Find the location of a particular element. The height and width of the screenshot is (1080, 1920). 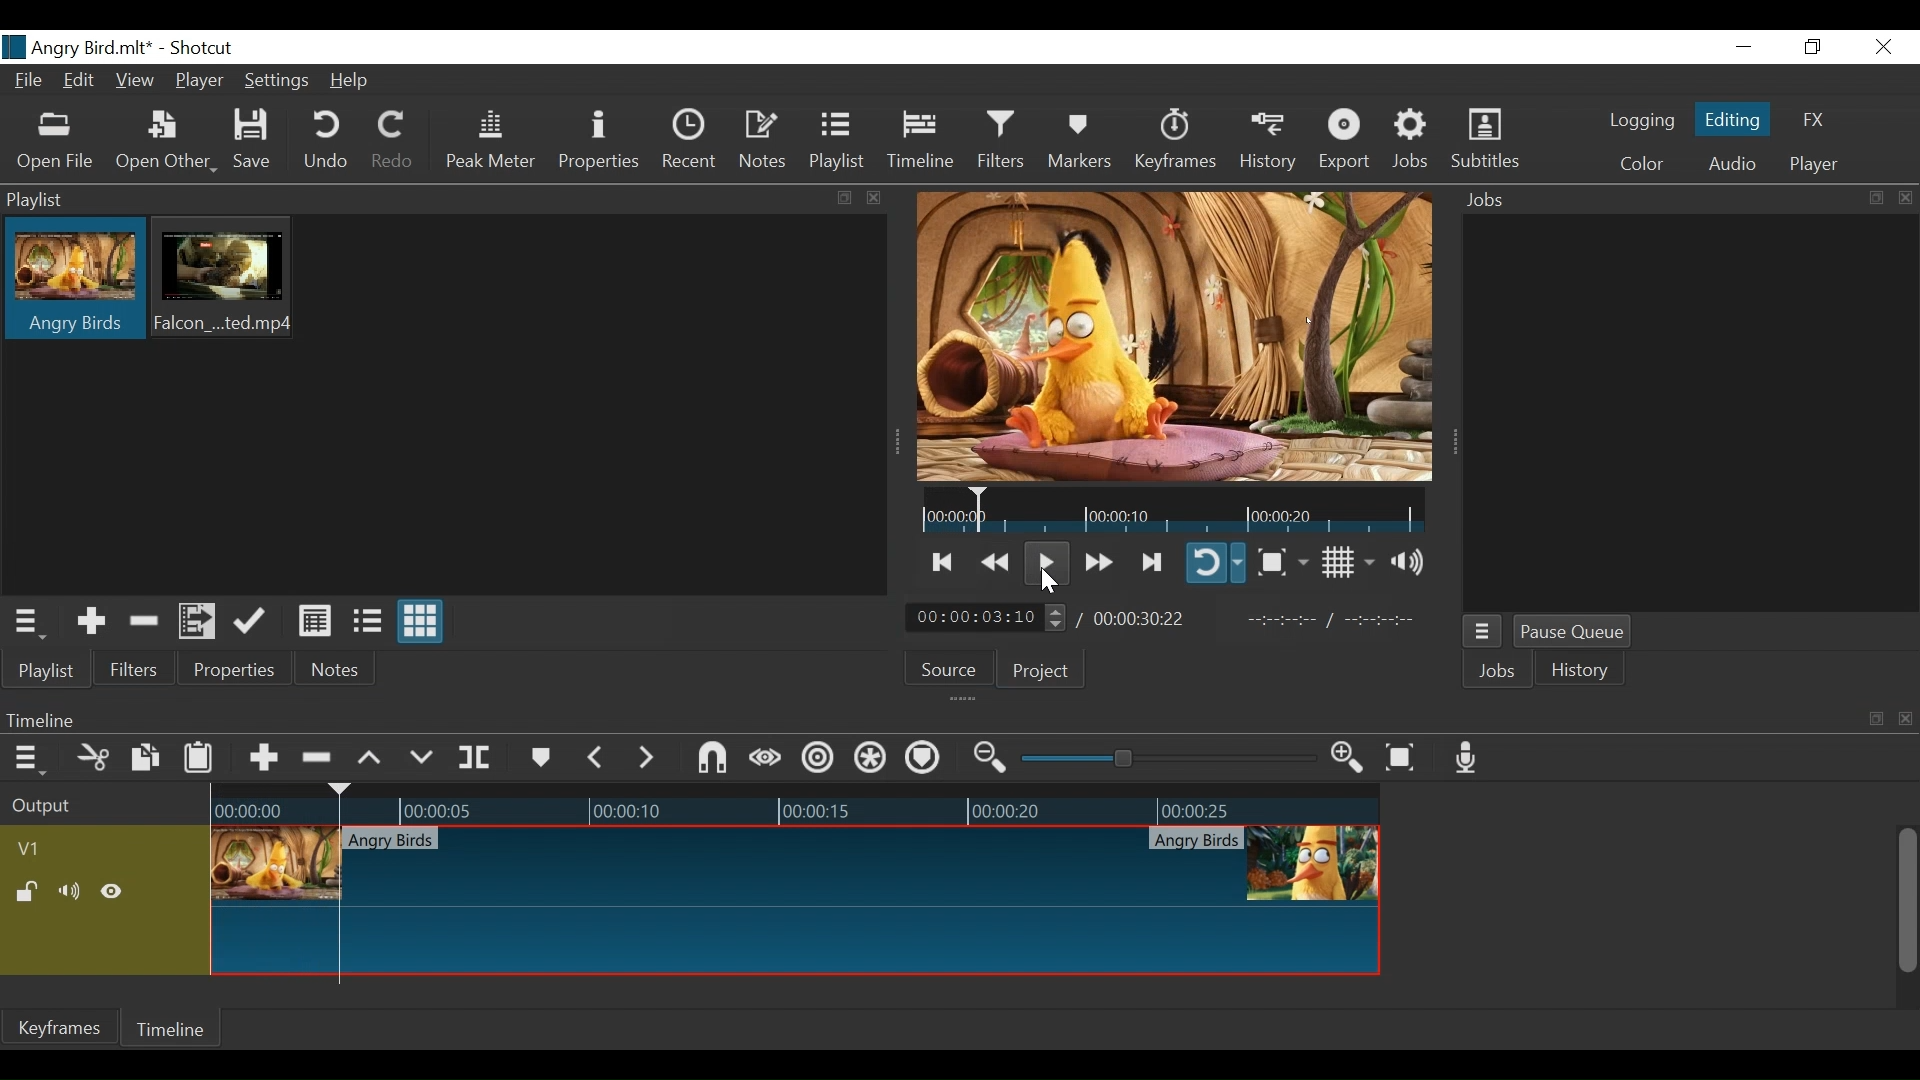

Zoom timeline in is located at coordinates (1347, 760).